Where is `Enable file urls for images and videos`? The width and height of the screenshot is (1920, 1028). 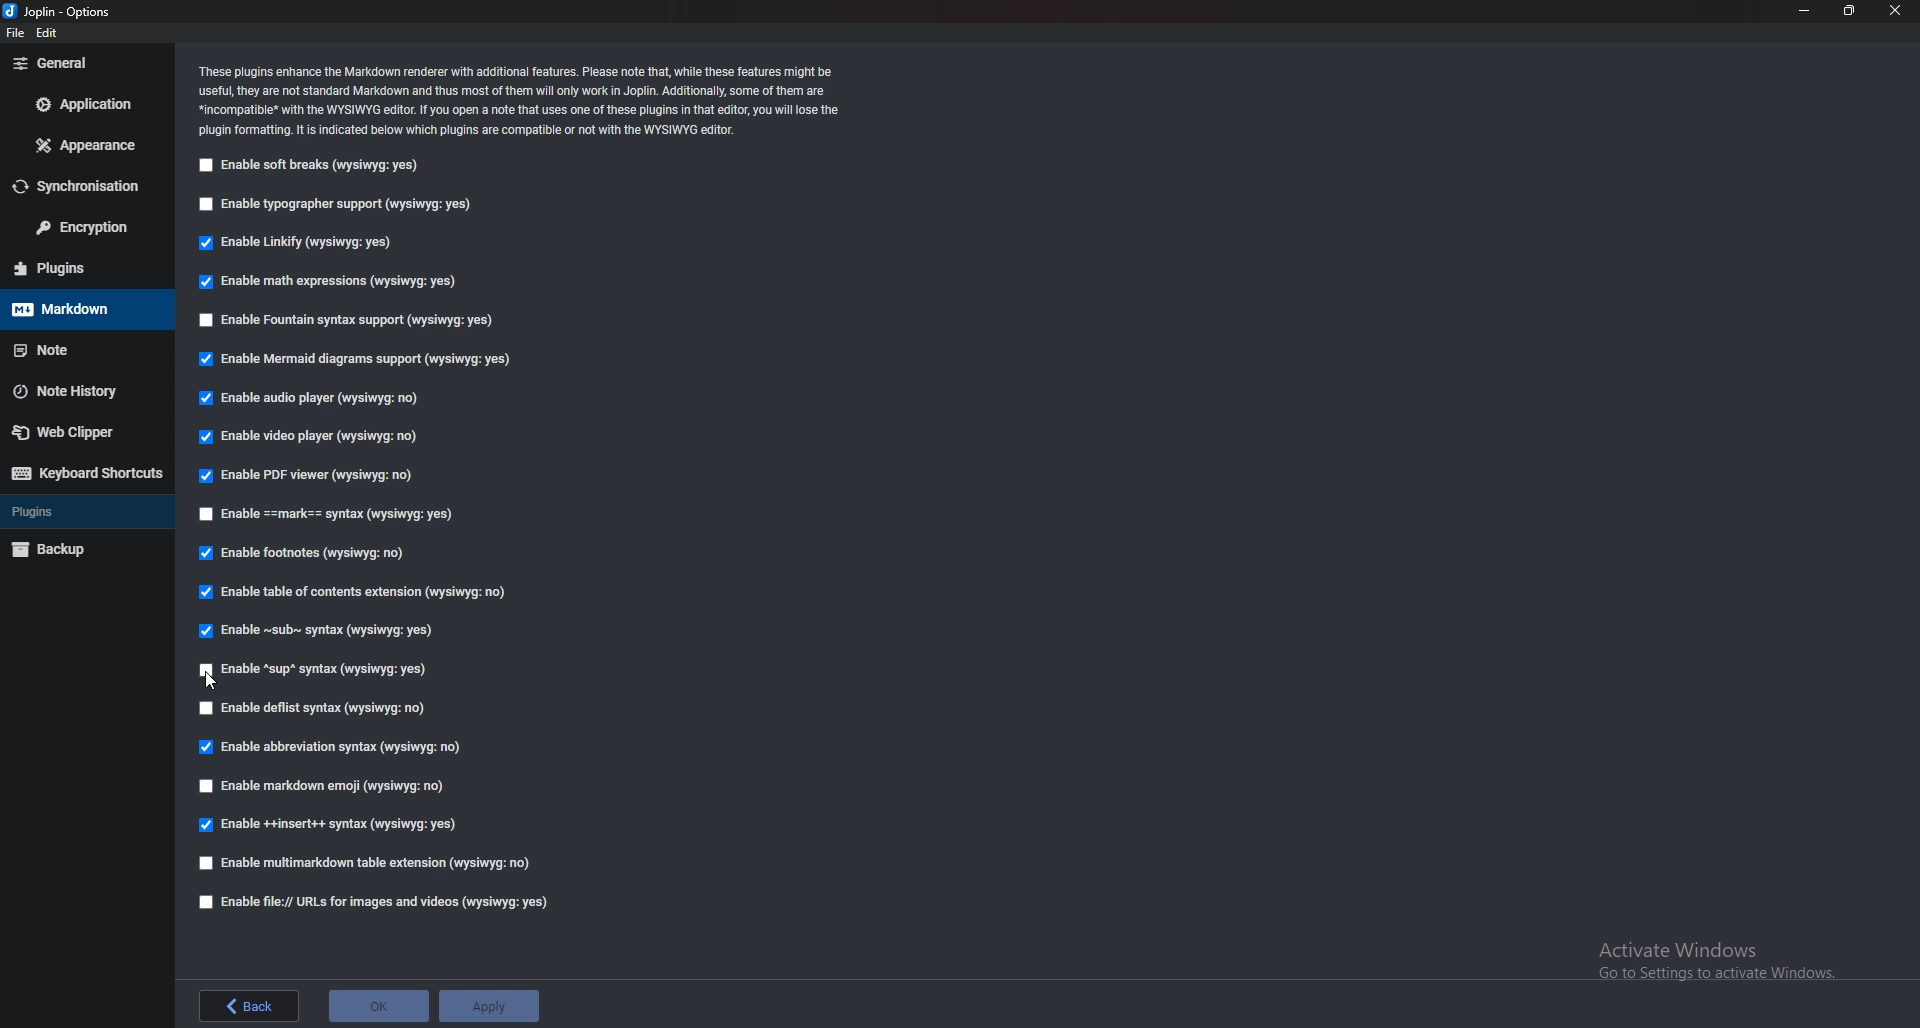
Enable file urls for images and videos is located at coordinates (380, 901).